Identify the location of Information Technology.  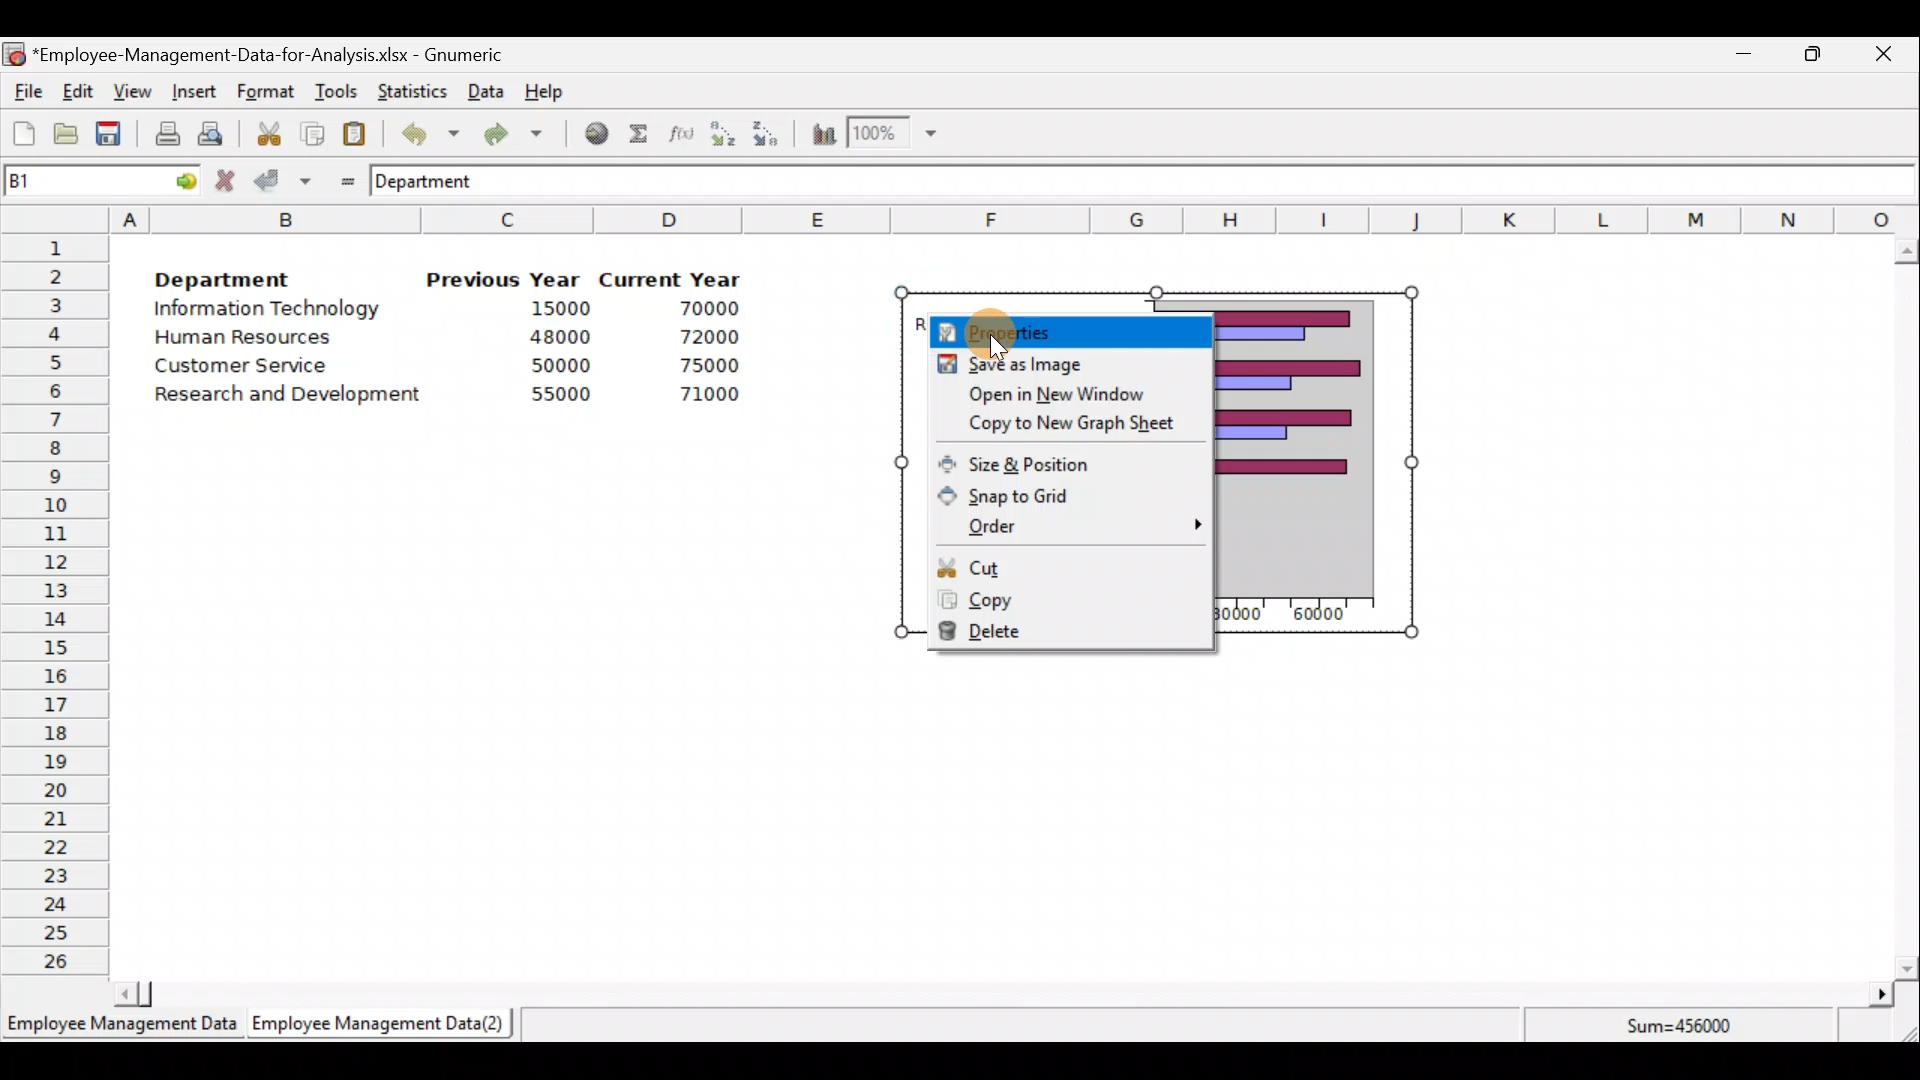
(270, 309).